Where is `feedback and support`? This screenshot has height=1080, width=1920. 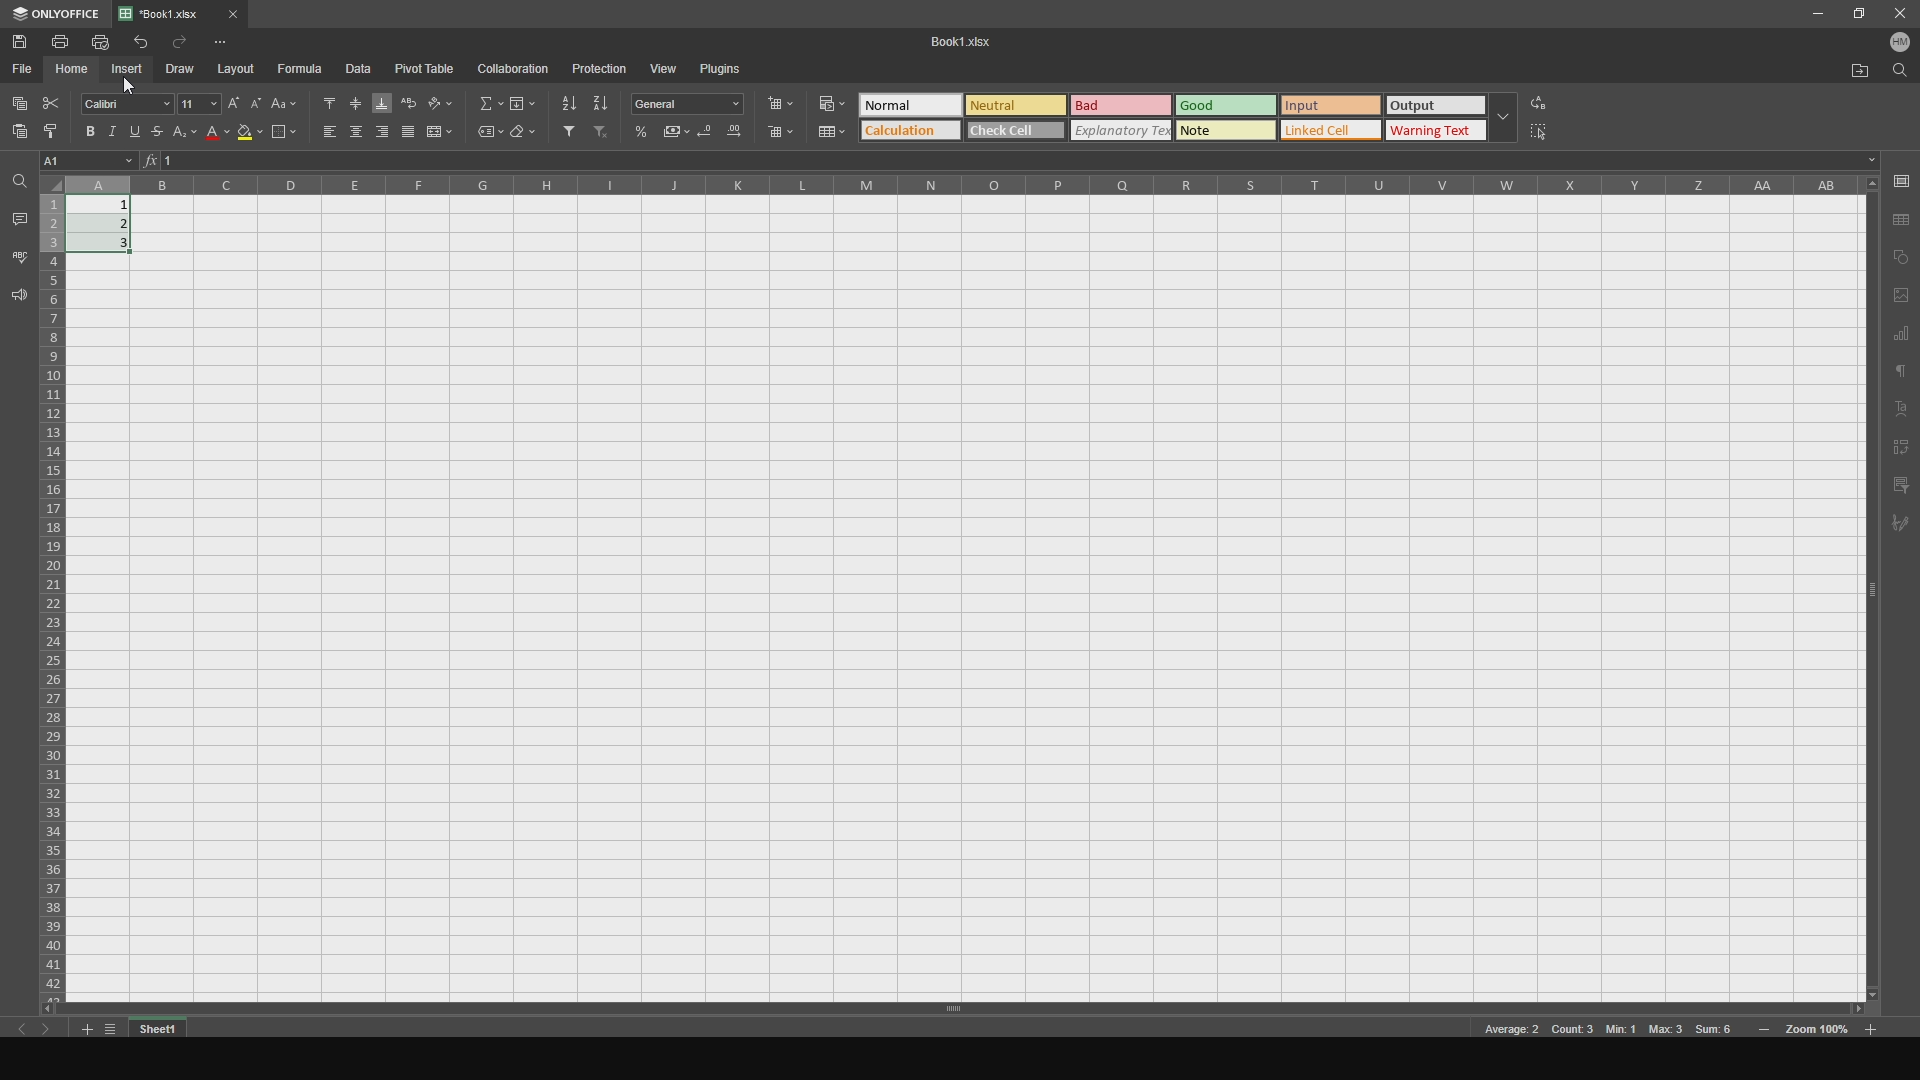 feedback and support is located at coordinates (17, 298).